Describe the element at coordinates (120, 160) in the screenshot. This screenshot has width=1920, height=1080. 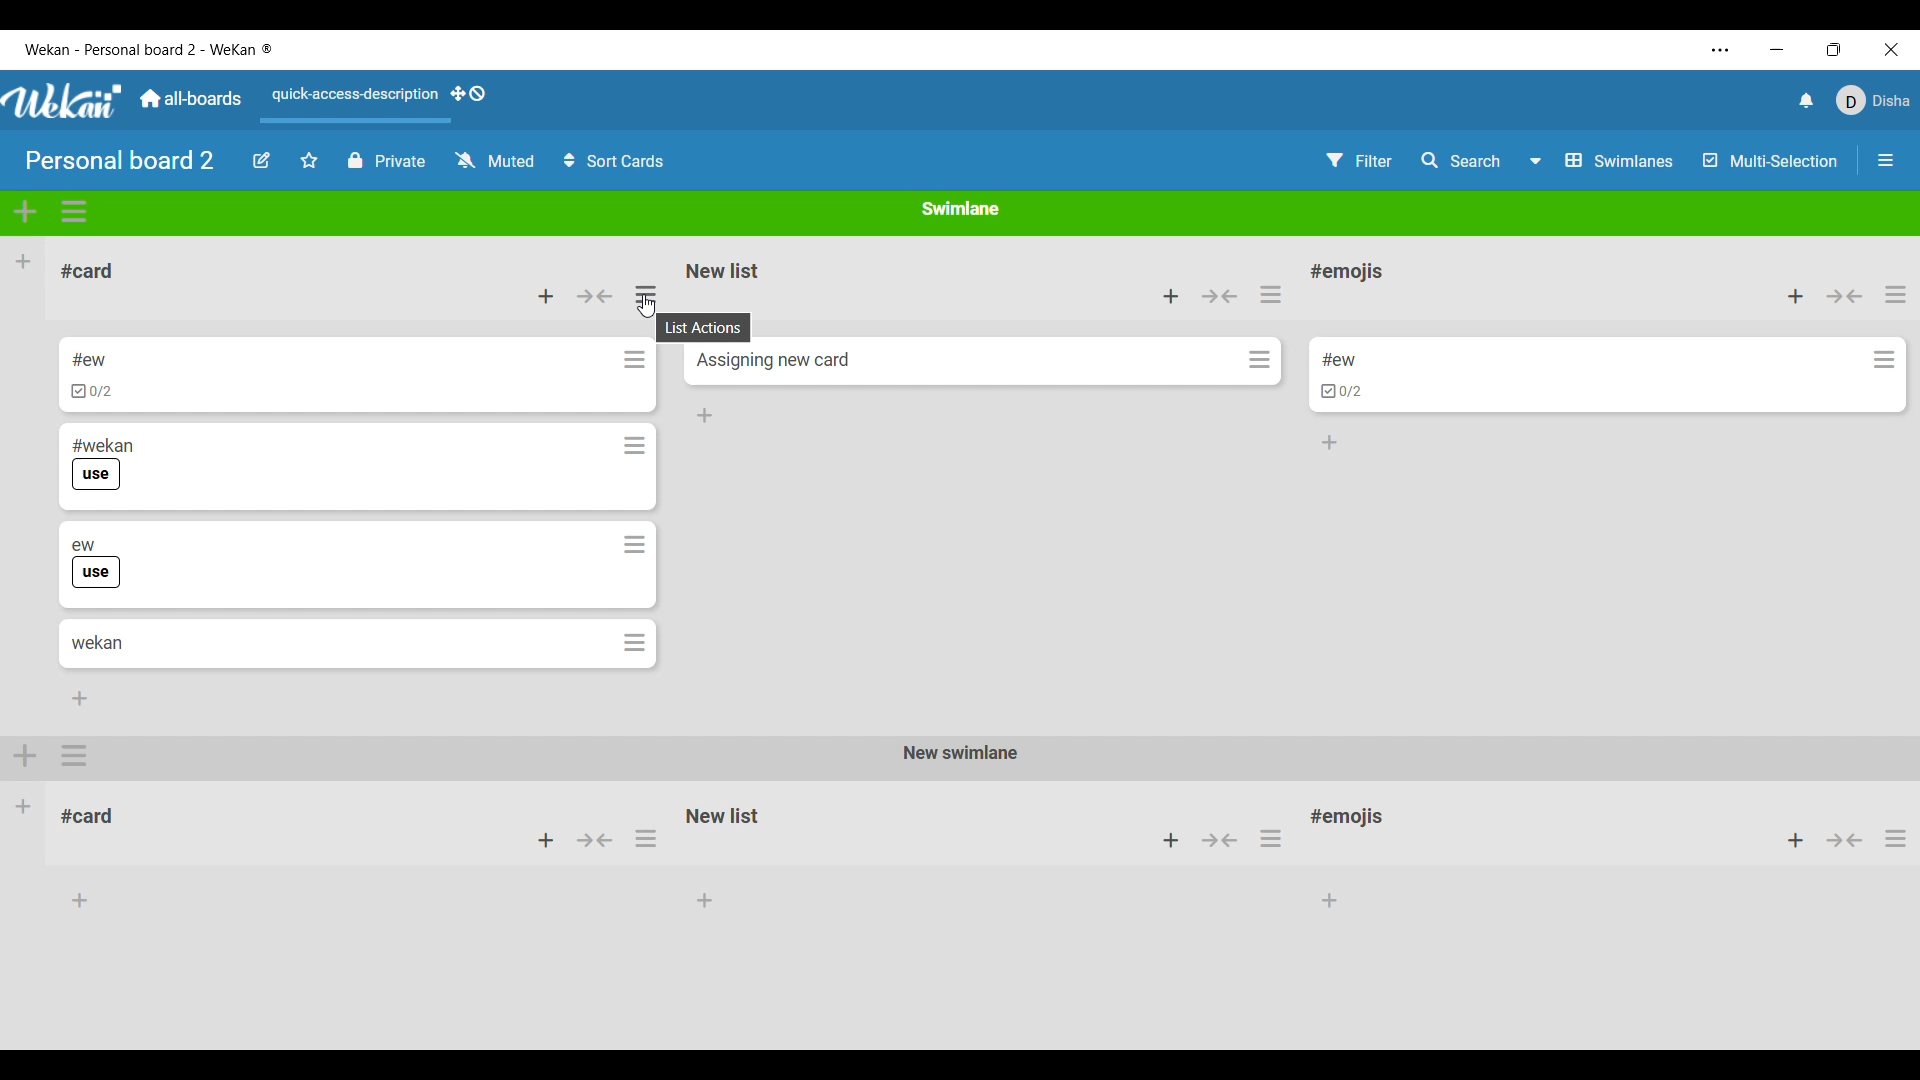
I see `Board title` at that location.